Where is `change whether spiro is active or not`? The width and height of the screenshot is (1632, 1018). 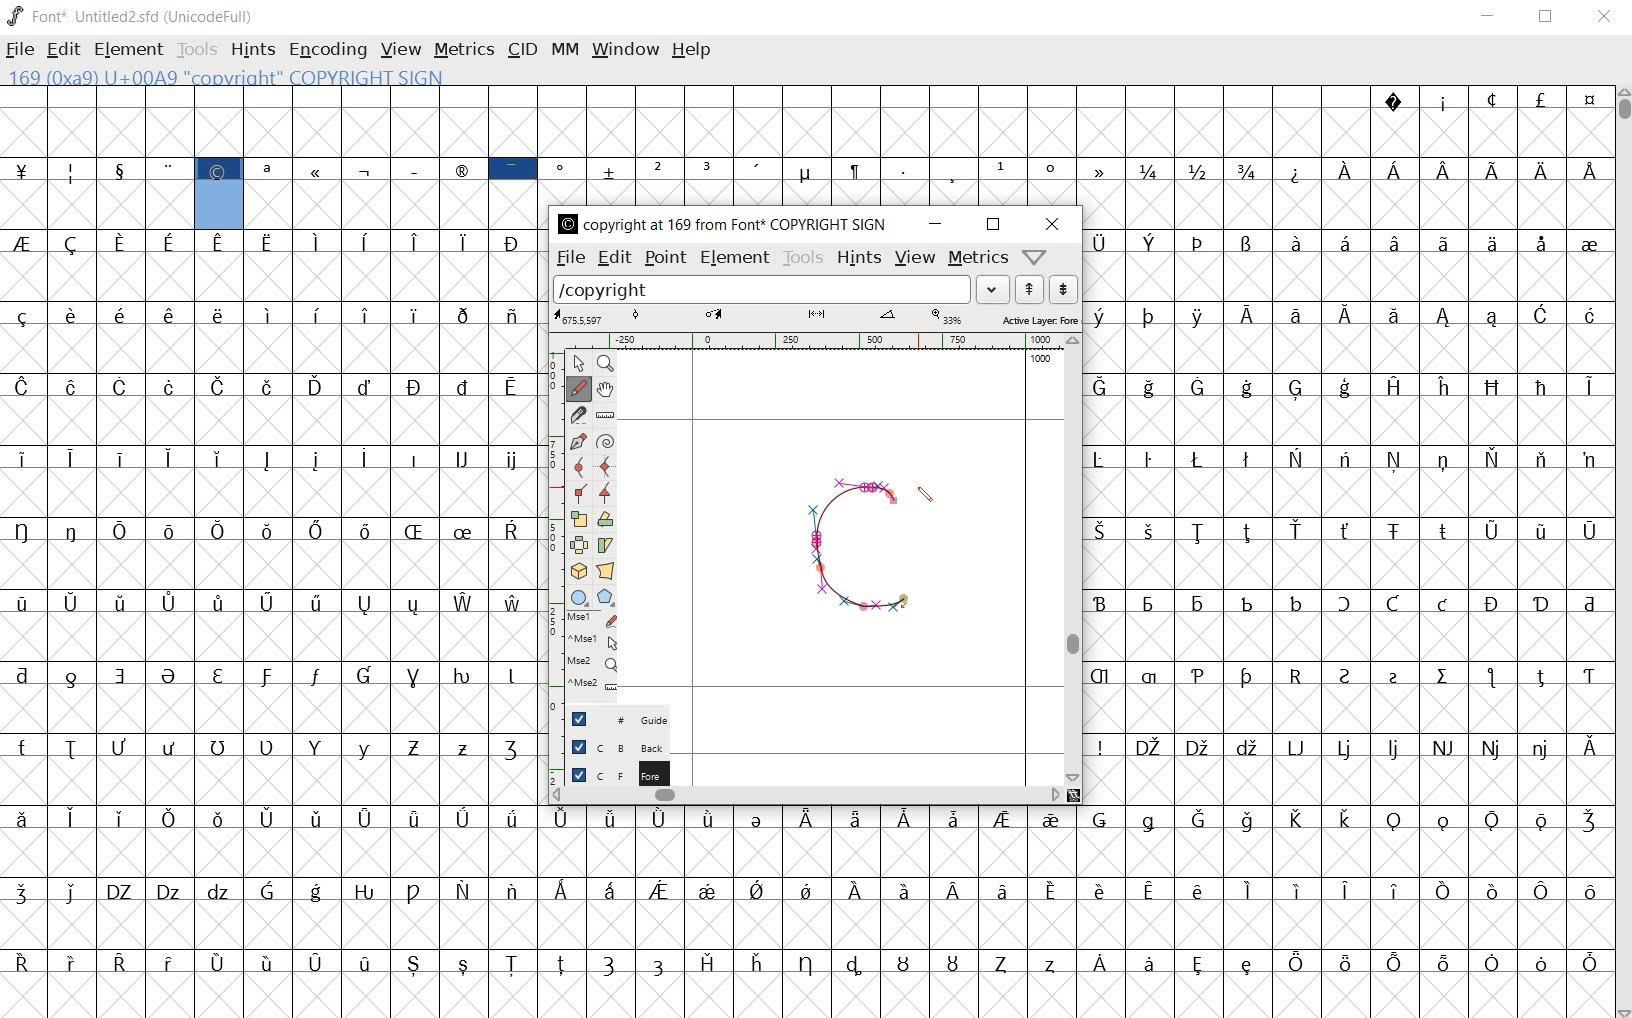 change whether spiro is active or not is located at coordinates (606, 441).